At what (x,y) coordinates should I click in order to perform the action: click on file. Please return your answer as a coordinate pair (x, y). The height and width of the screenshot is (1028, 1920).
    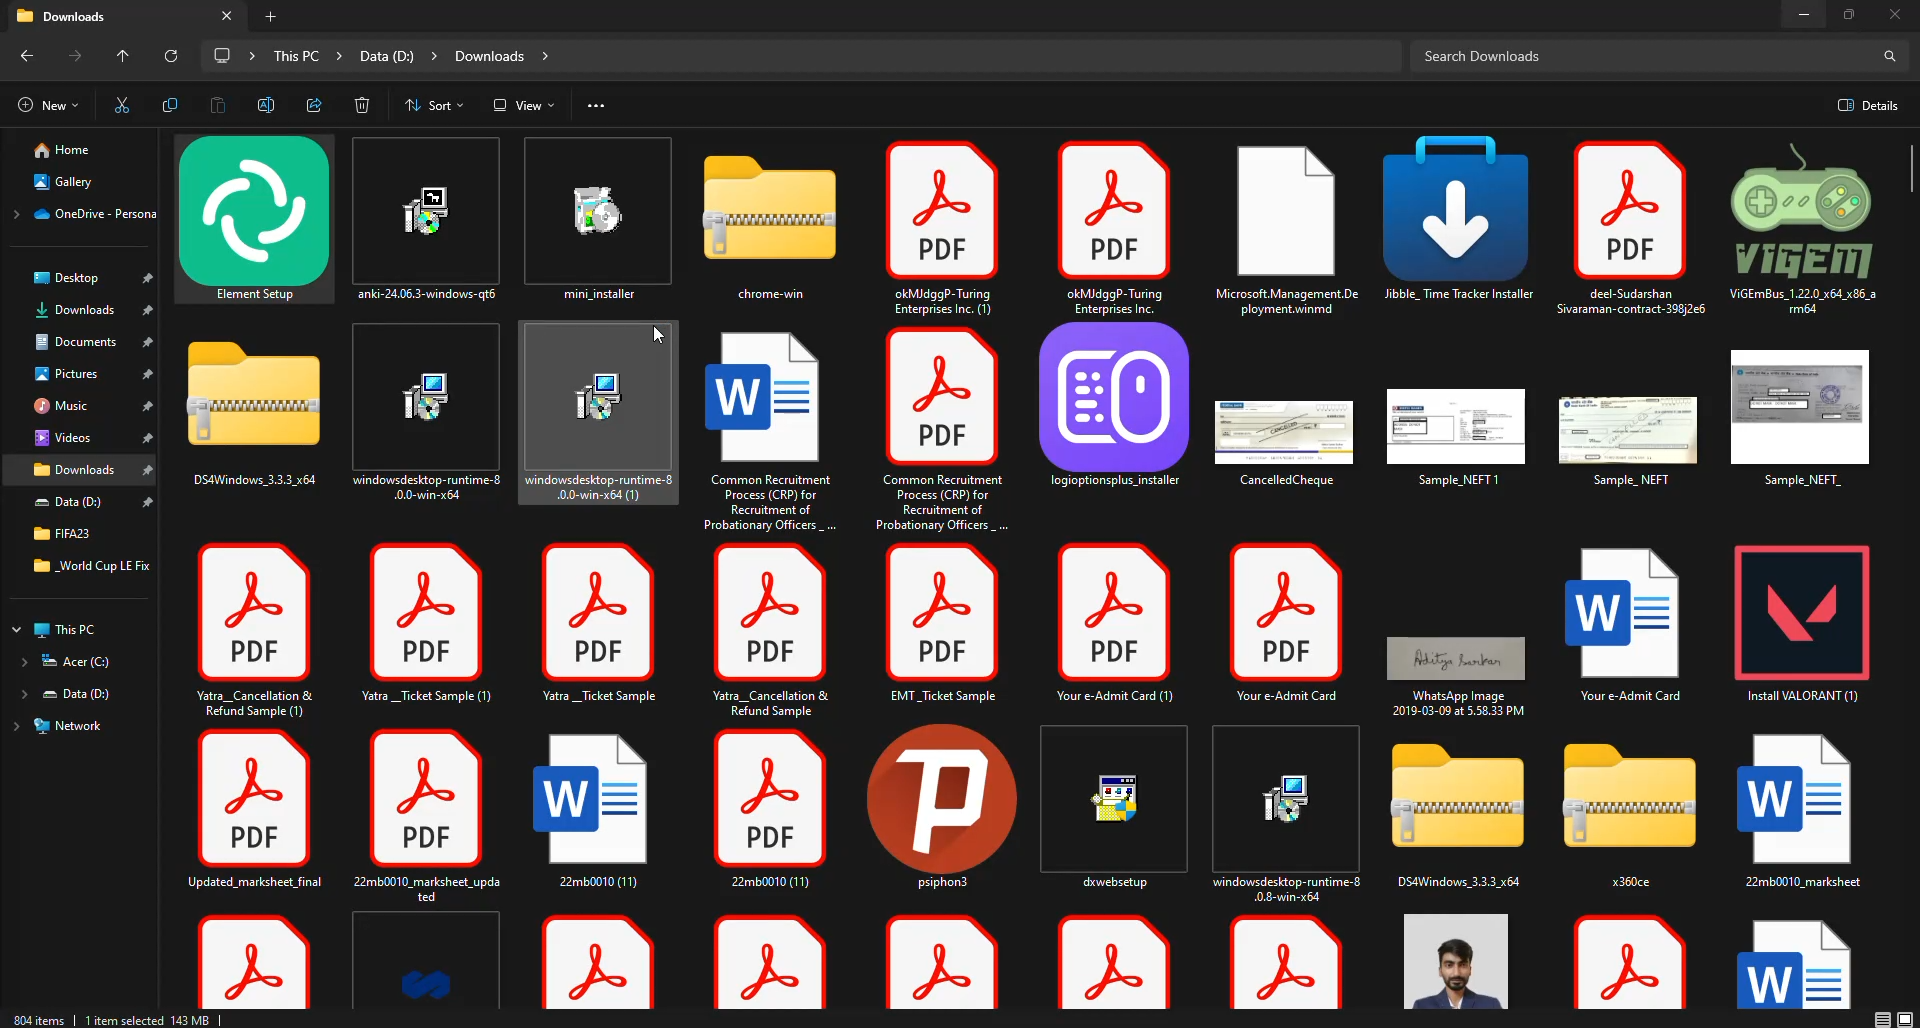
    Looking at the image, I should click on (1297, 228).